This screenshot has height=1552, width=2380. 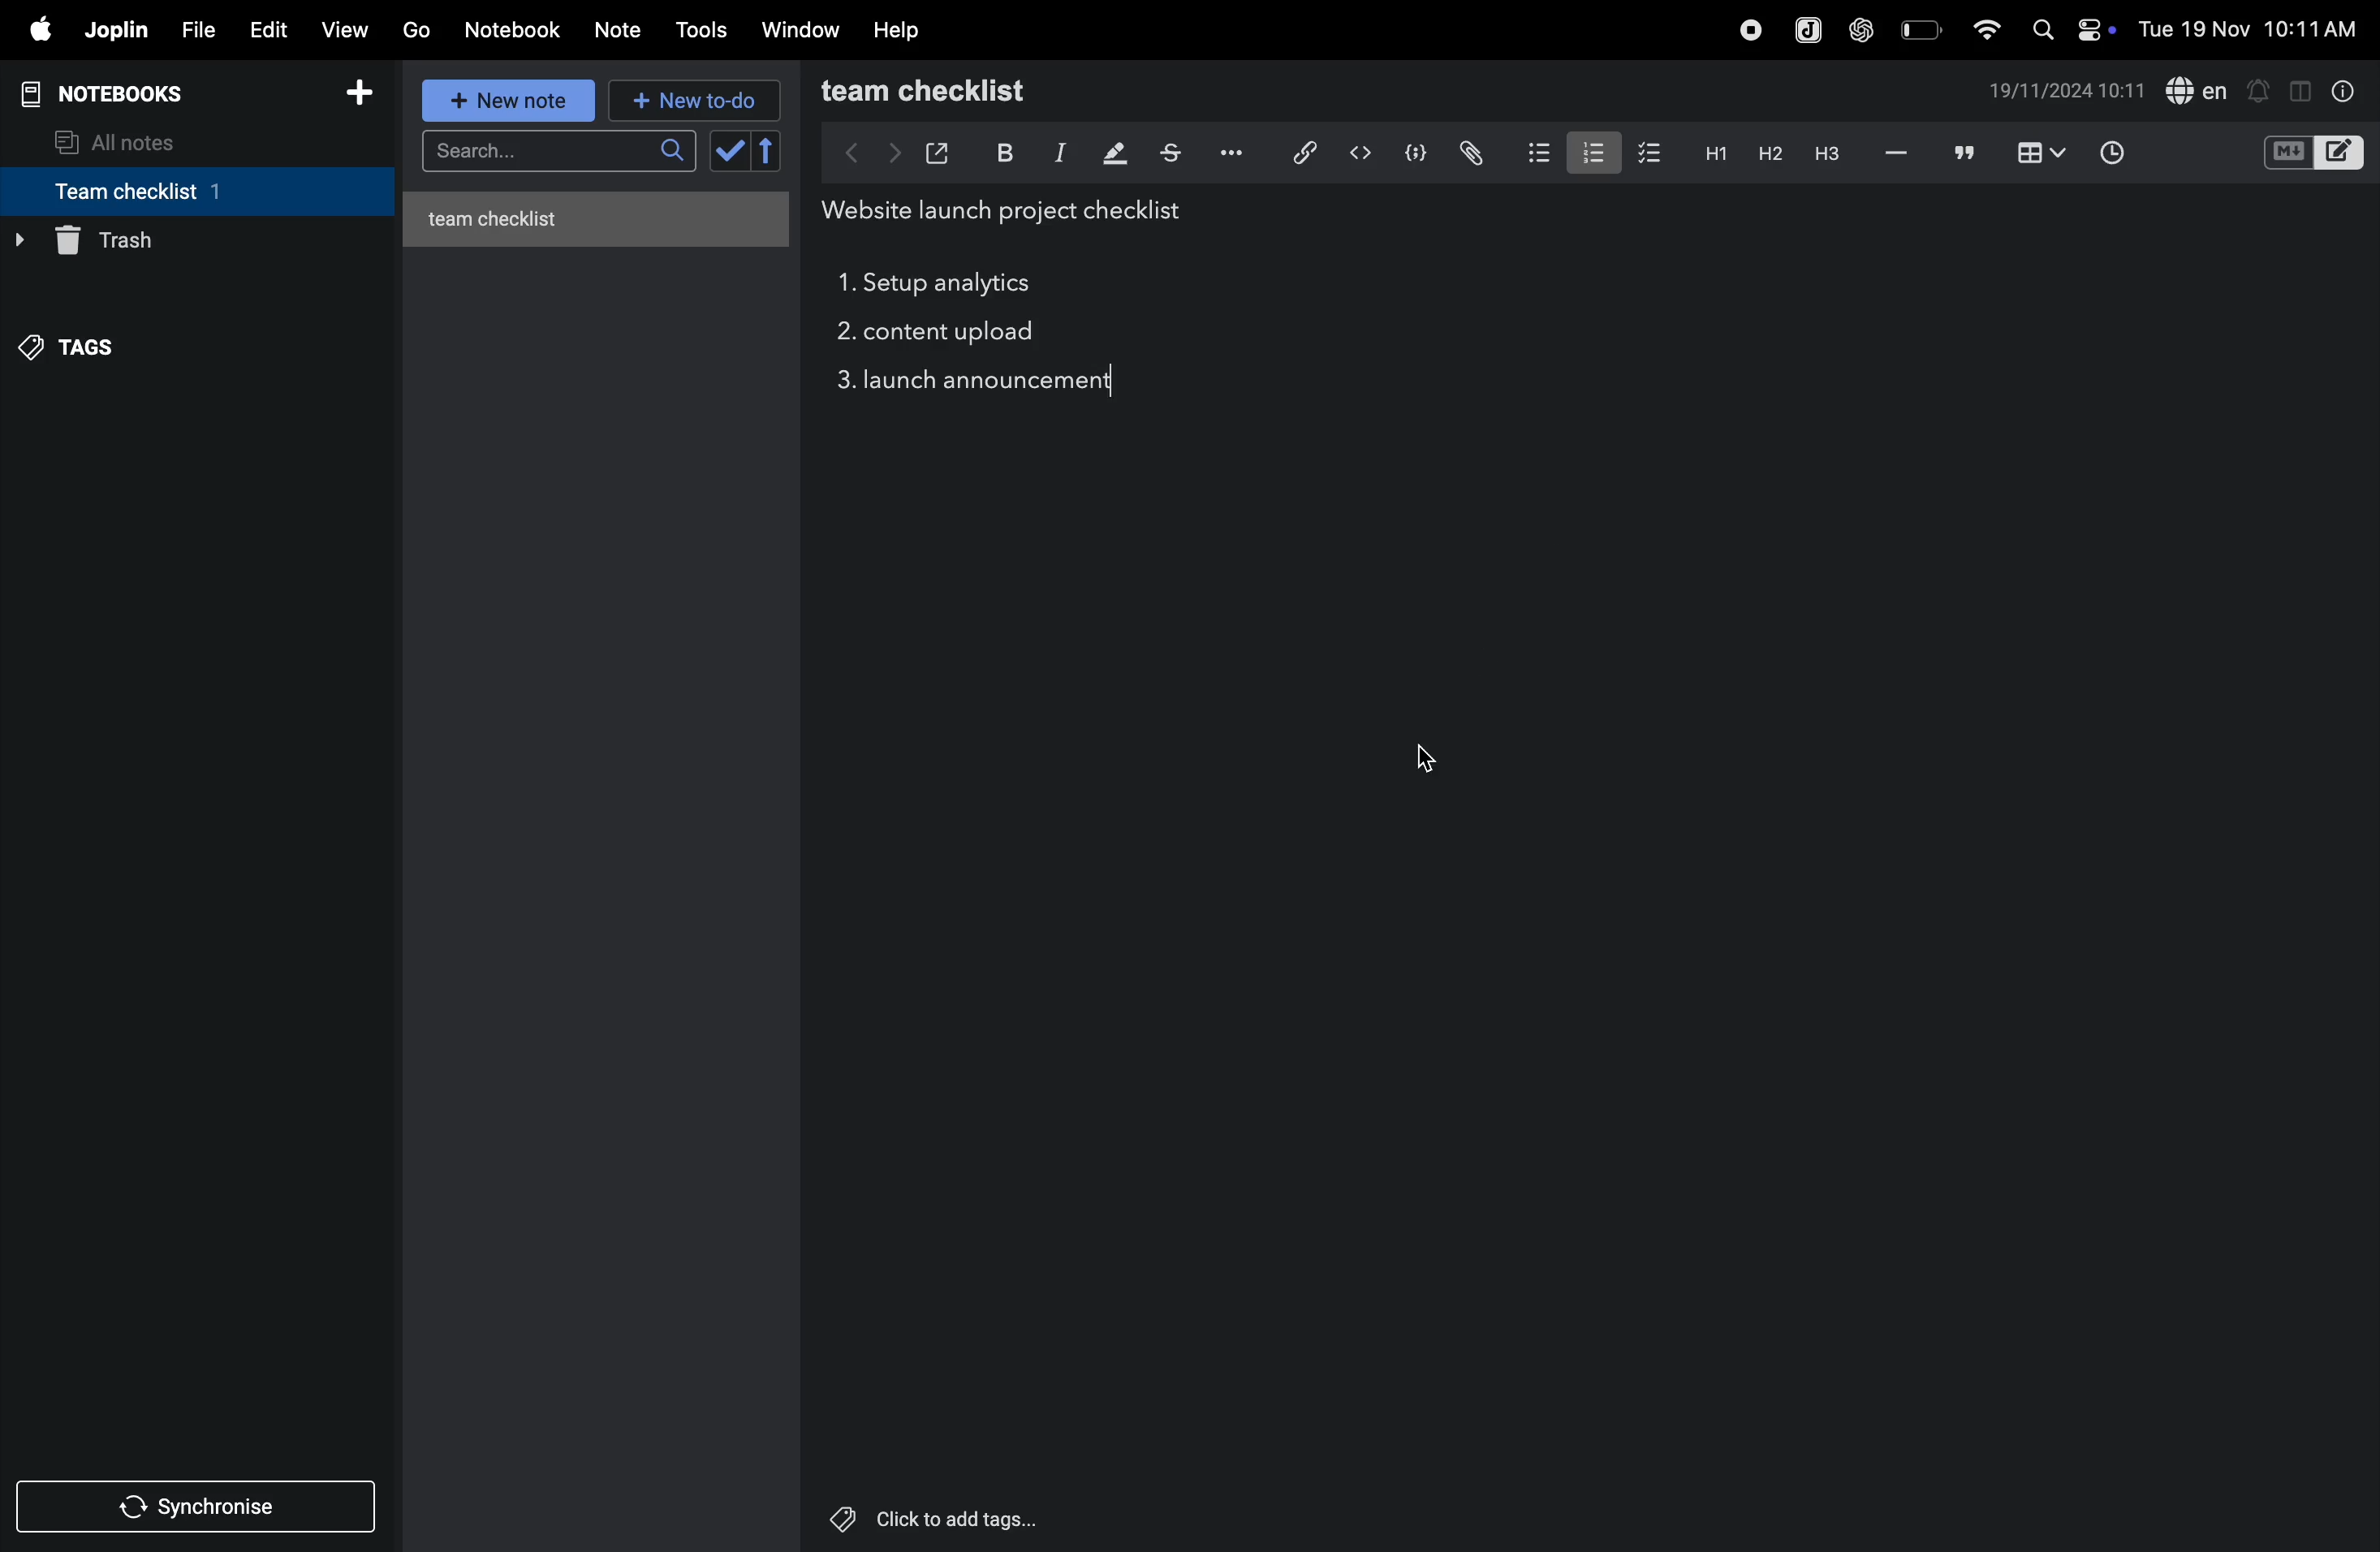 What do you see at coordinates (841, 152) in the screenshot?
I see `backward` at bounding box center [841, 152].